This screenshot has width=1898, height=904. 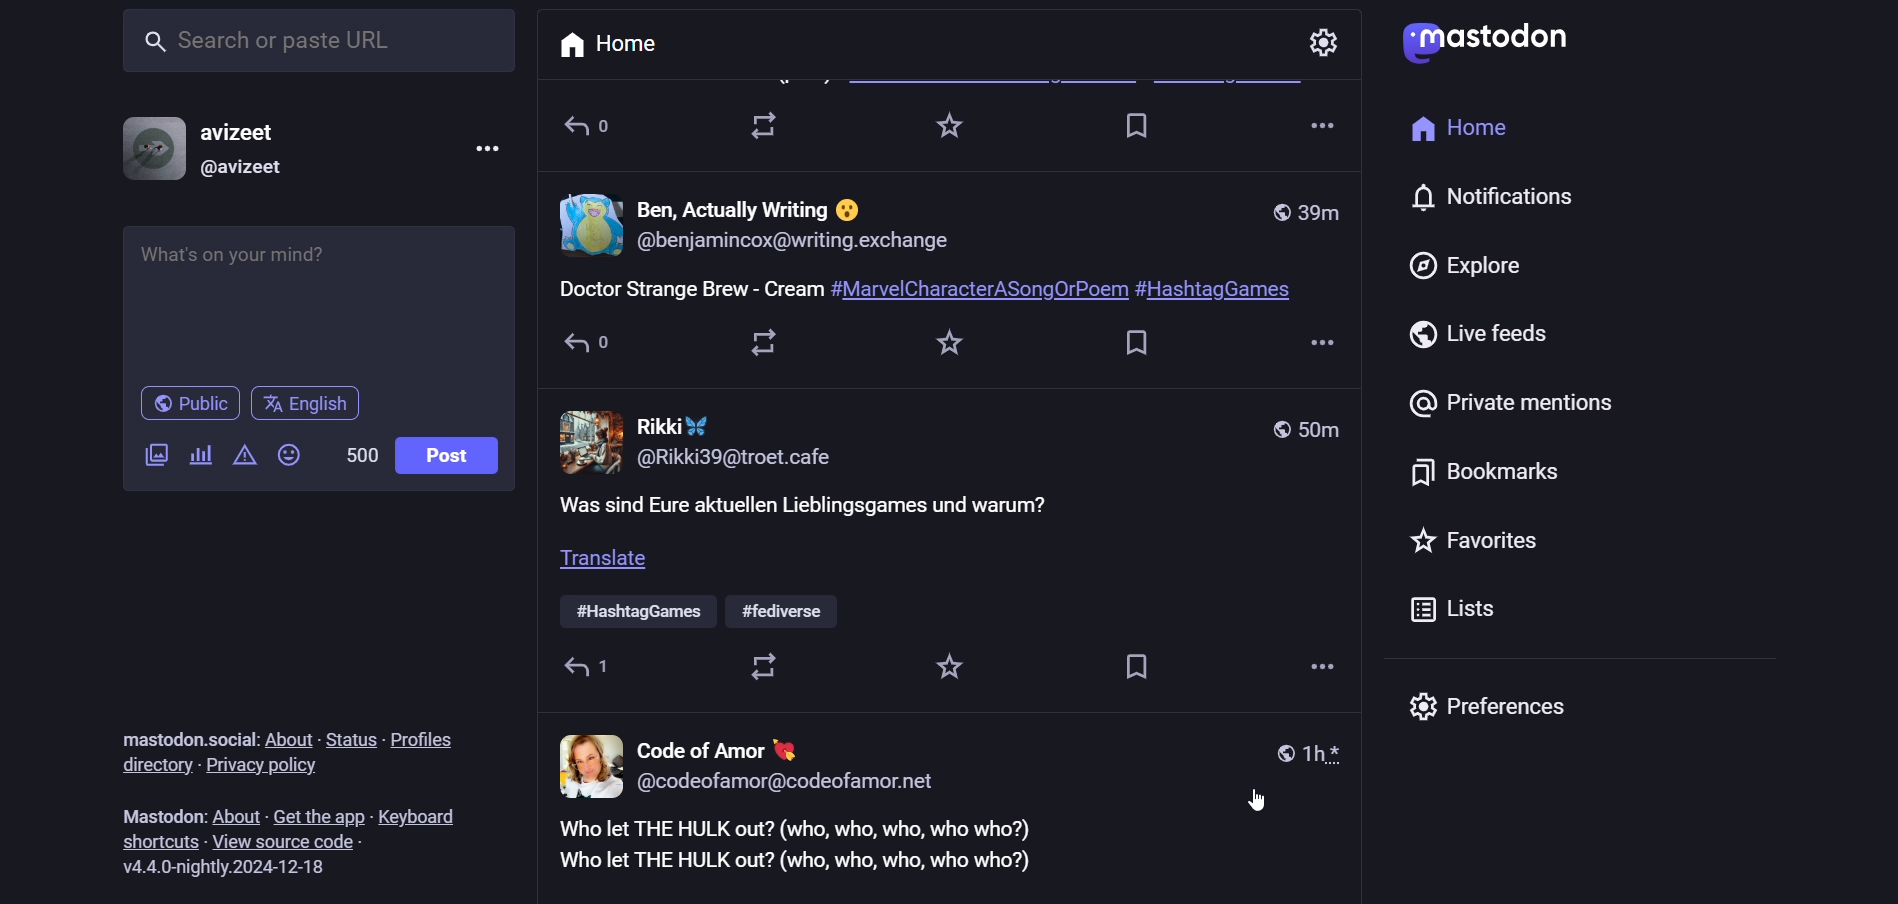 What do you see at coordinates (1320, 338) in the screenshot?
I see `more` at bounding box center [1320, 338].